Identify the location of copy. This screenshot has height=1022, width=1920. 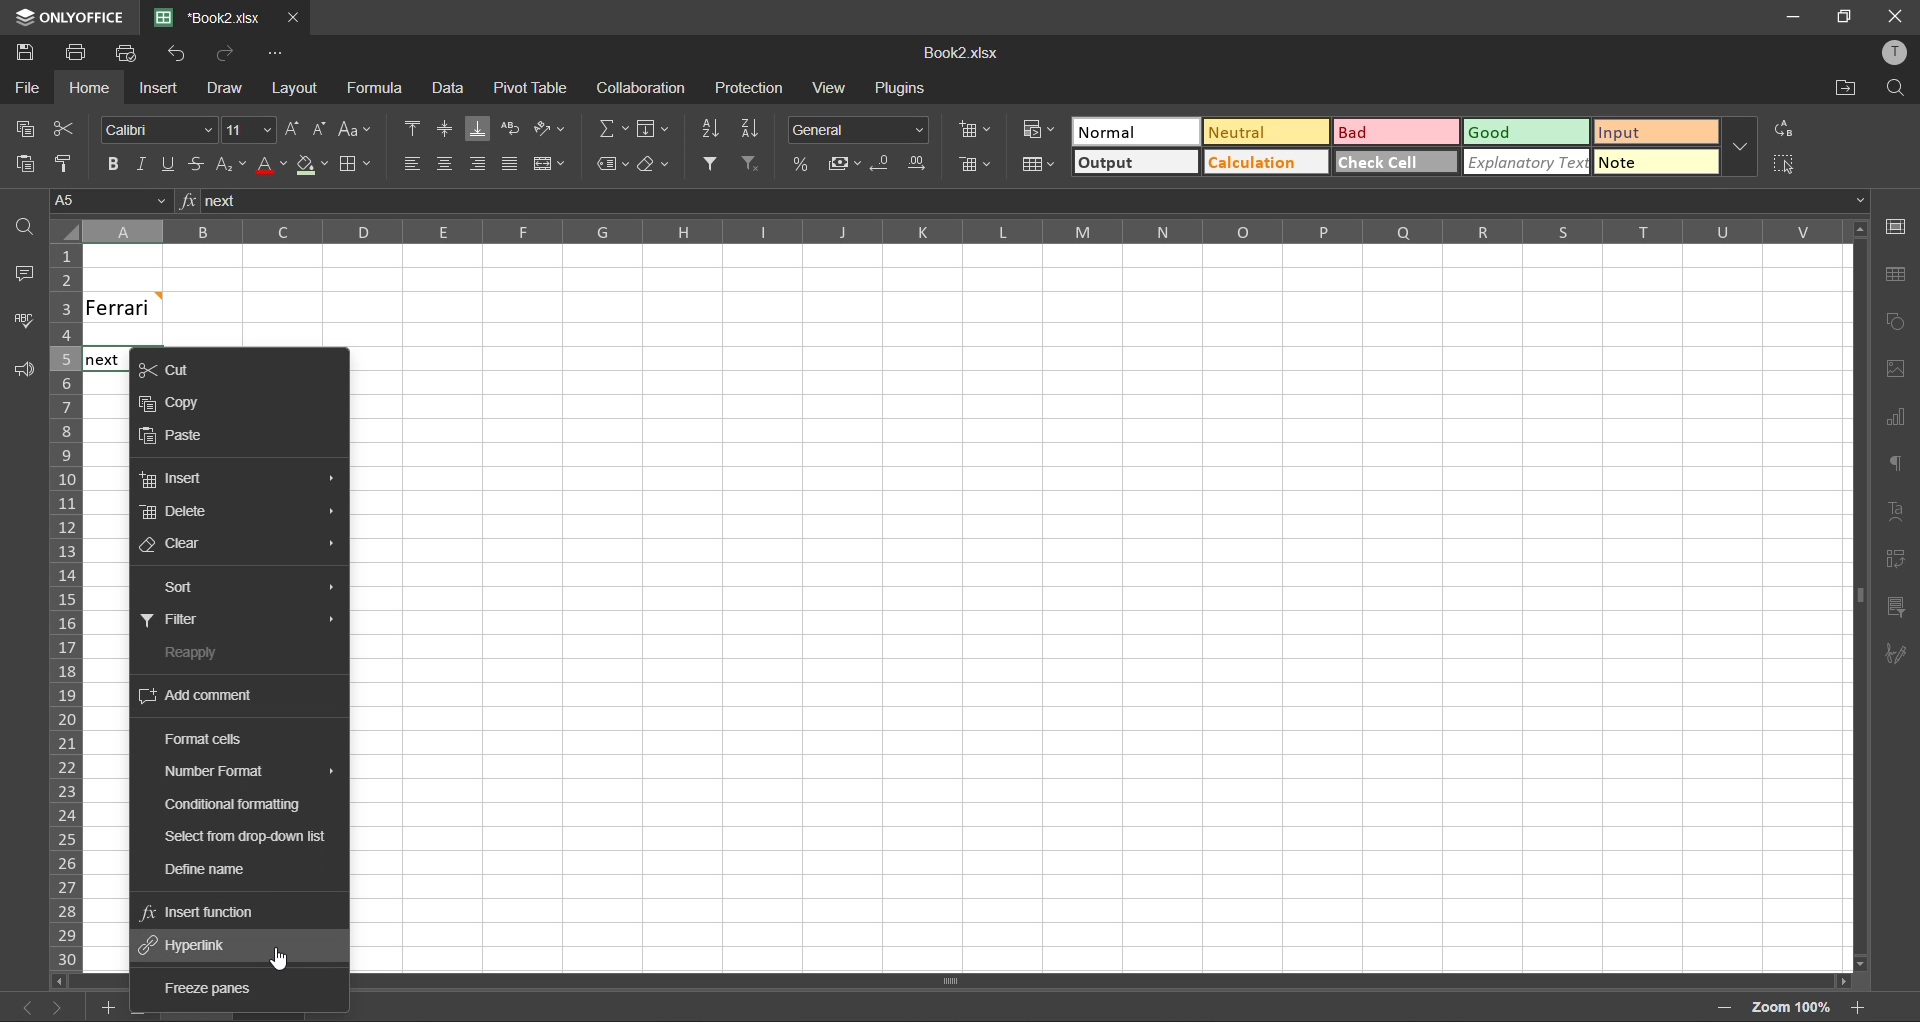
(176, 407).